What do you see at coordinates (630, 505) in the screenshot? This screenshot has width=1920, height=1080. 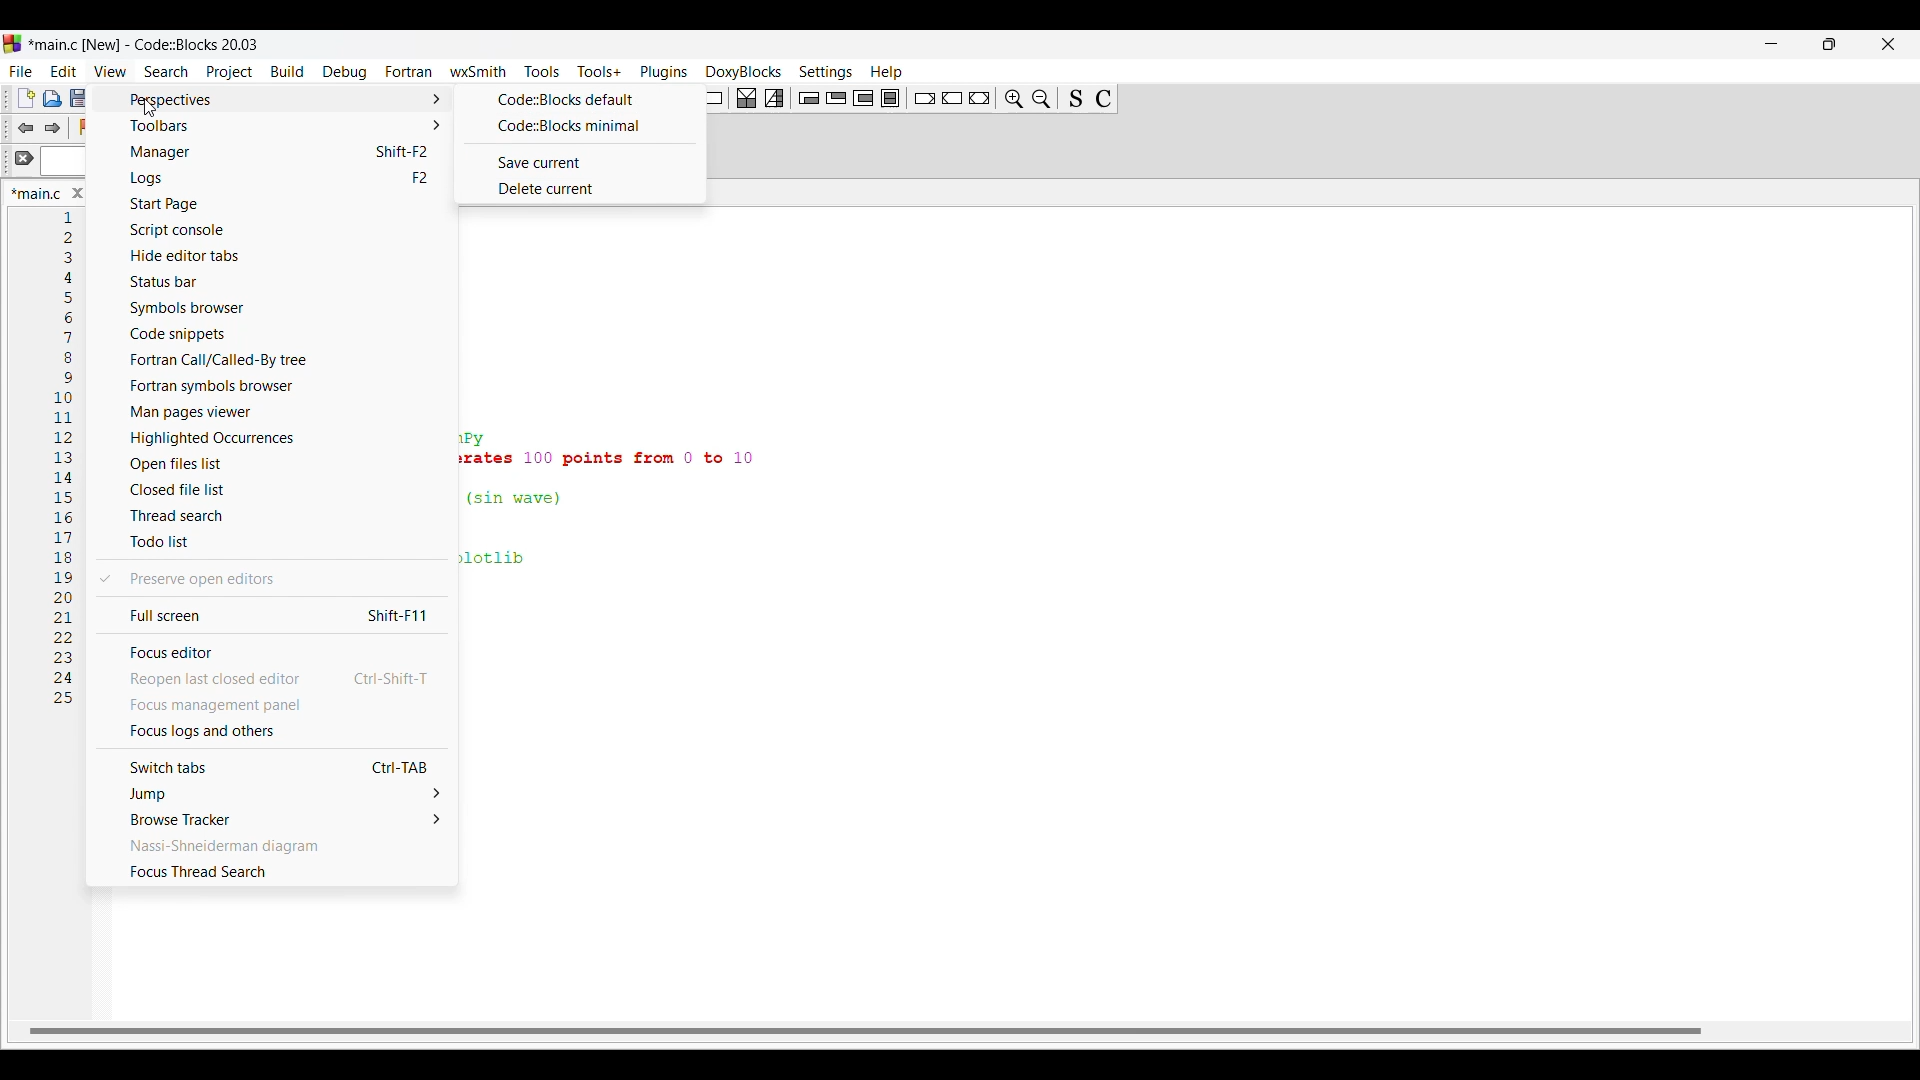 I see `y

ates 100 points from 0 to 10
sin wave)

otlib` at bounding box center [630, 505].